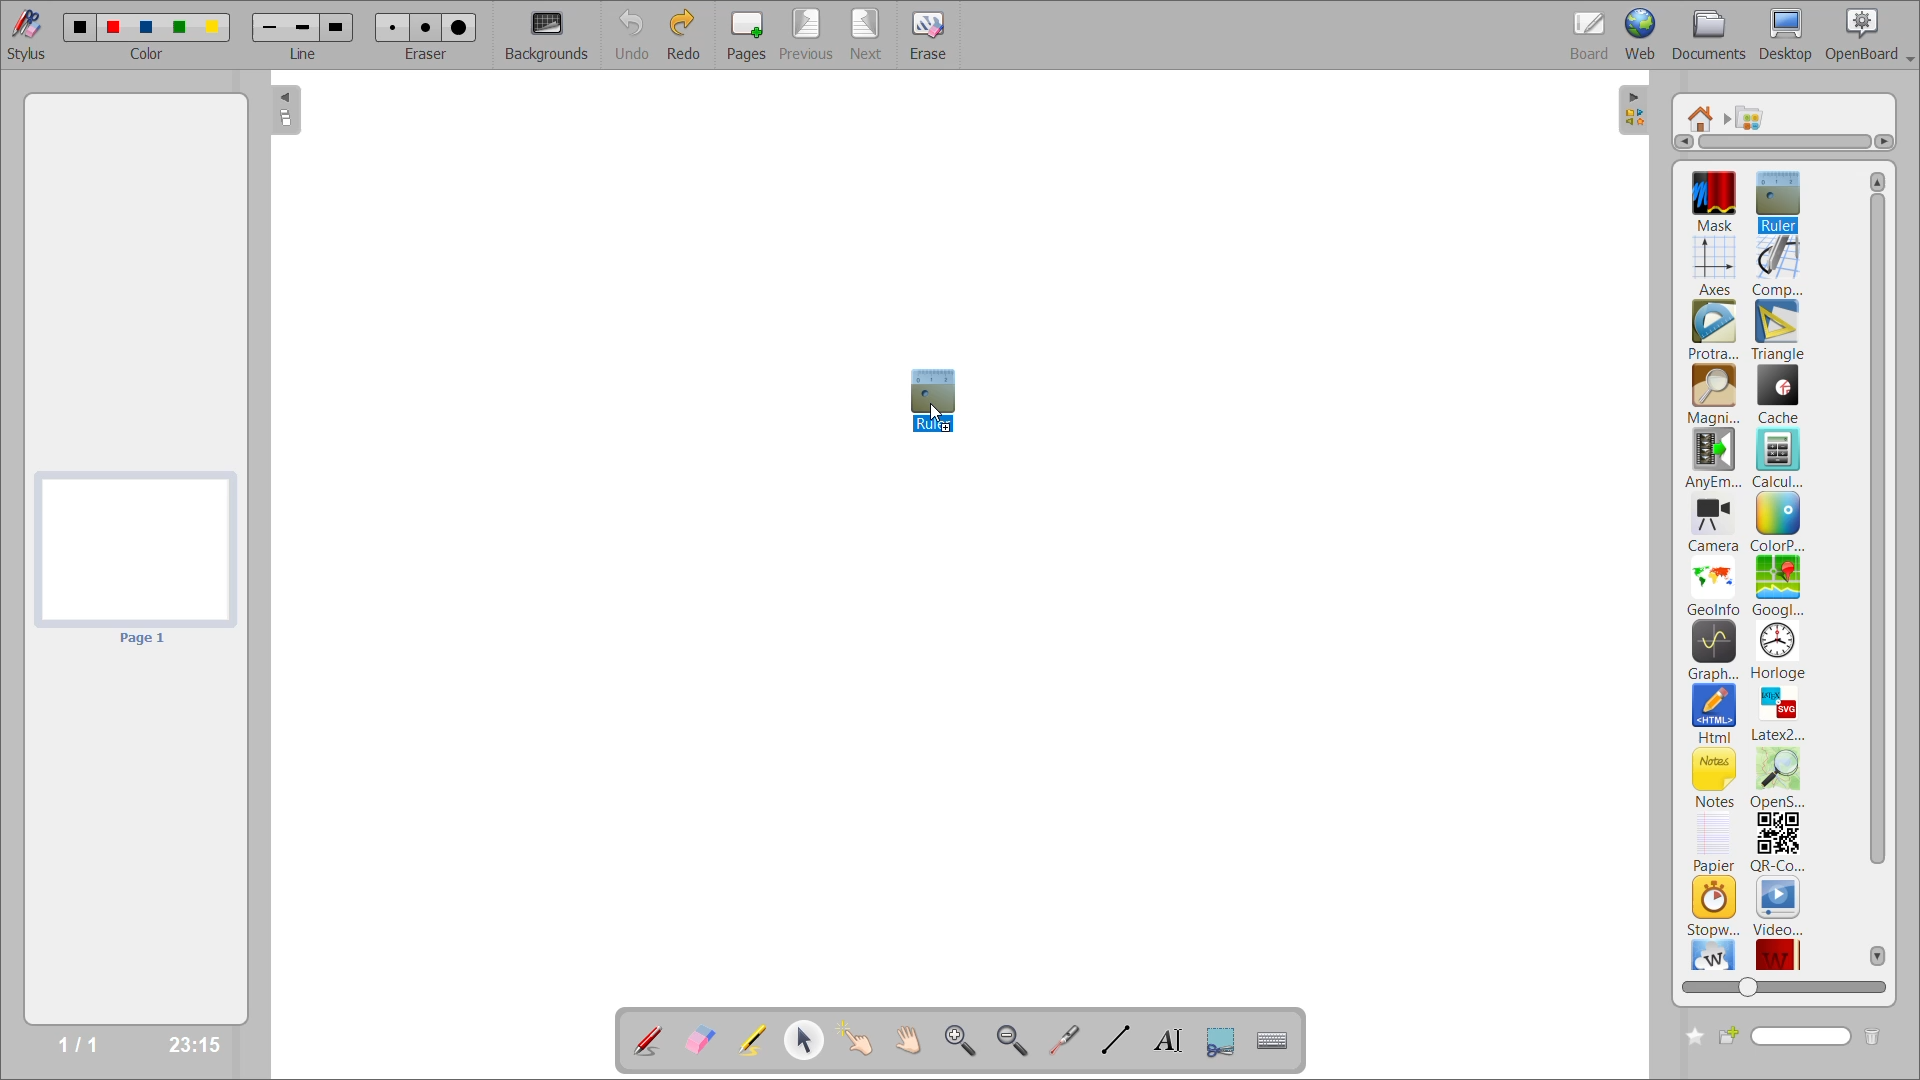 The width and height of the screenshot is (1920, 1080). Describe the element at coordinates (1713, 954) in the screenshot. I see `wikipedia` at that location.